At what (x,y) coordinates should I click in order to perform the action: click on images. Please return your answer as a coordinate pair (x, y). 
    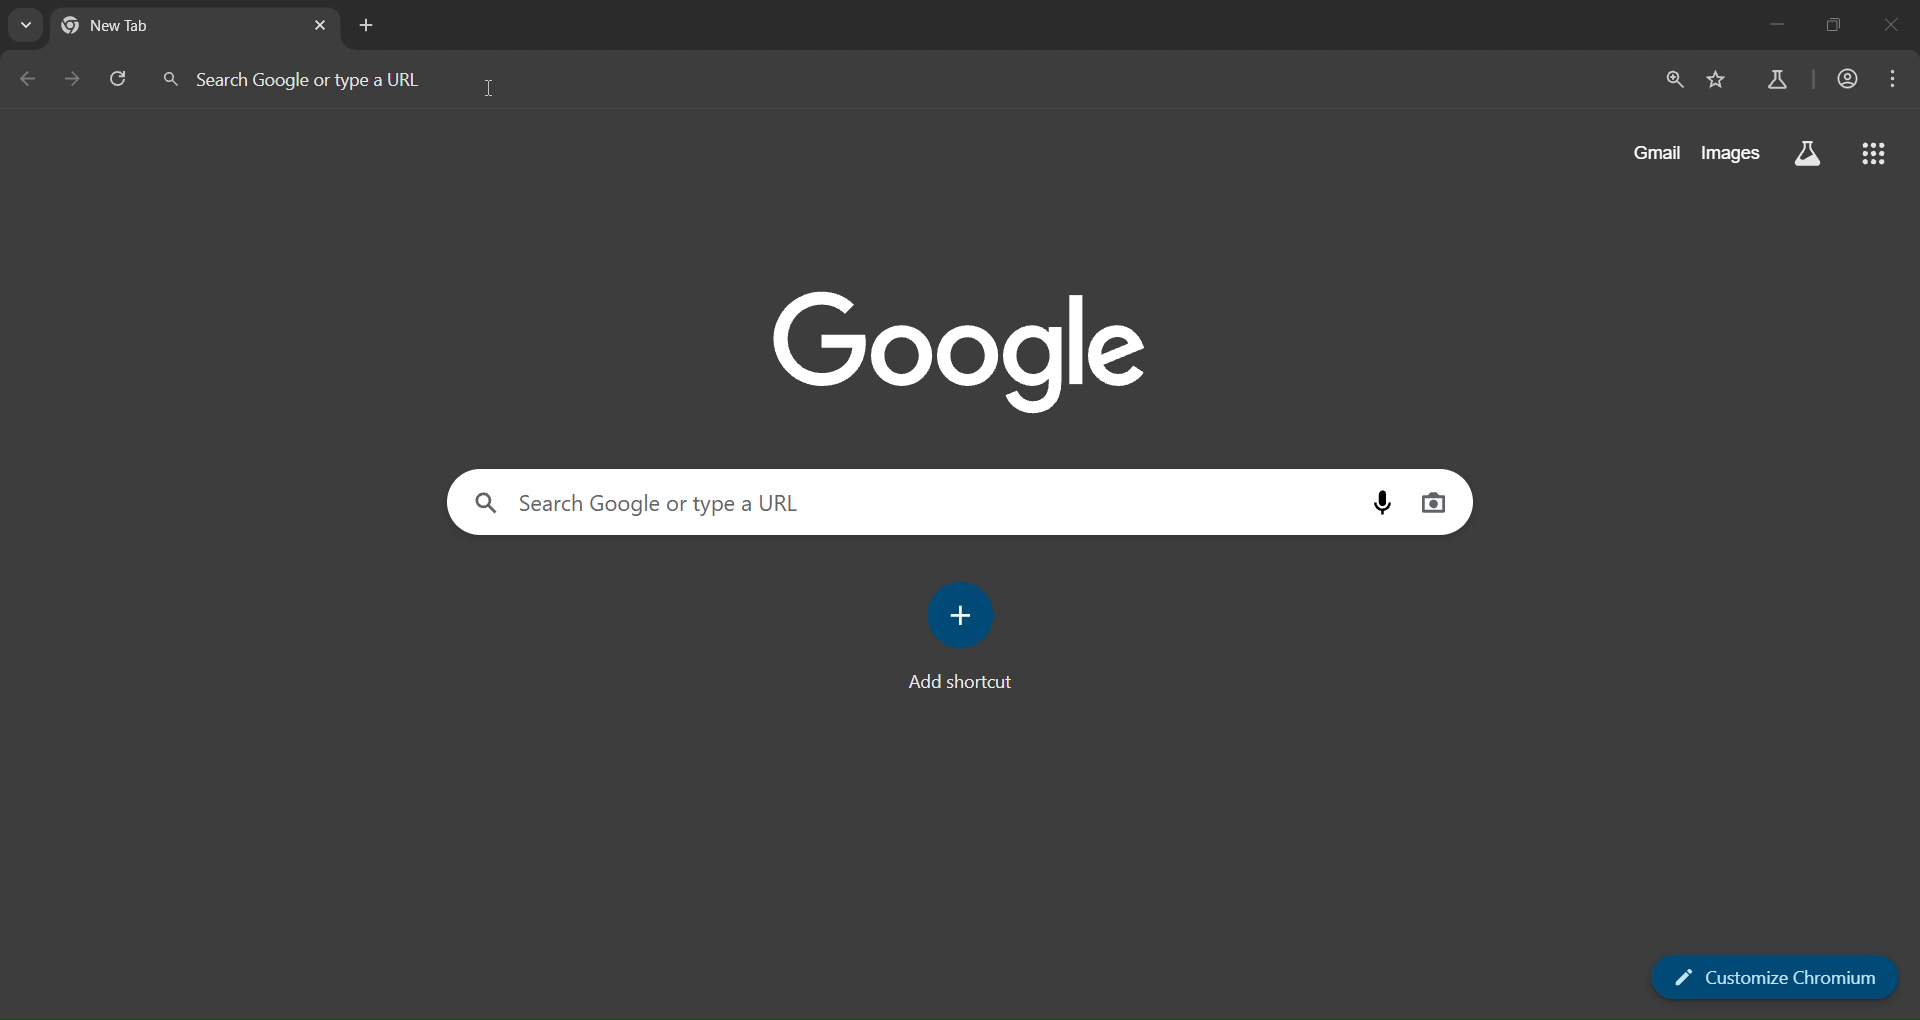
    Looking at the image, I should click on (1730, 153).